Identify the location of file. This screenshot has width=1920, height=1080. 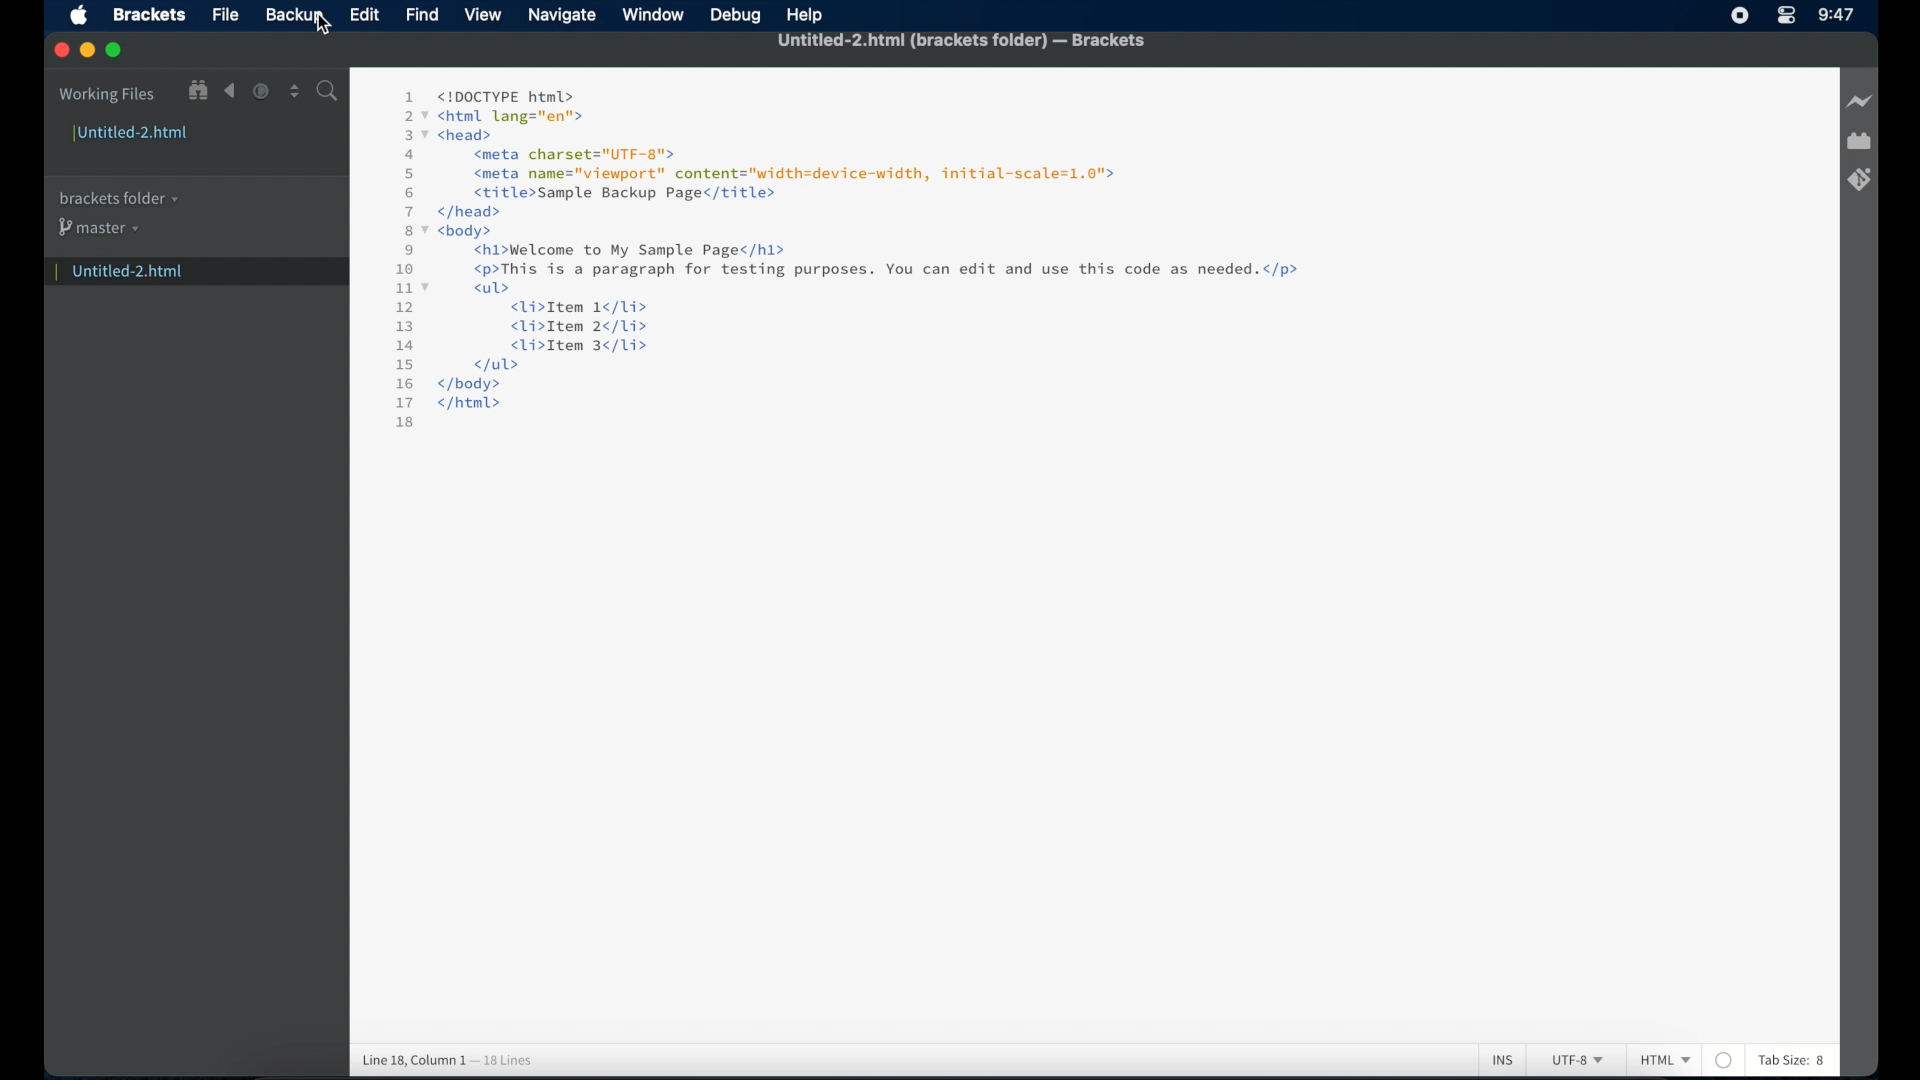
(227, 15).